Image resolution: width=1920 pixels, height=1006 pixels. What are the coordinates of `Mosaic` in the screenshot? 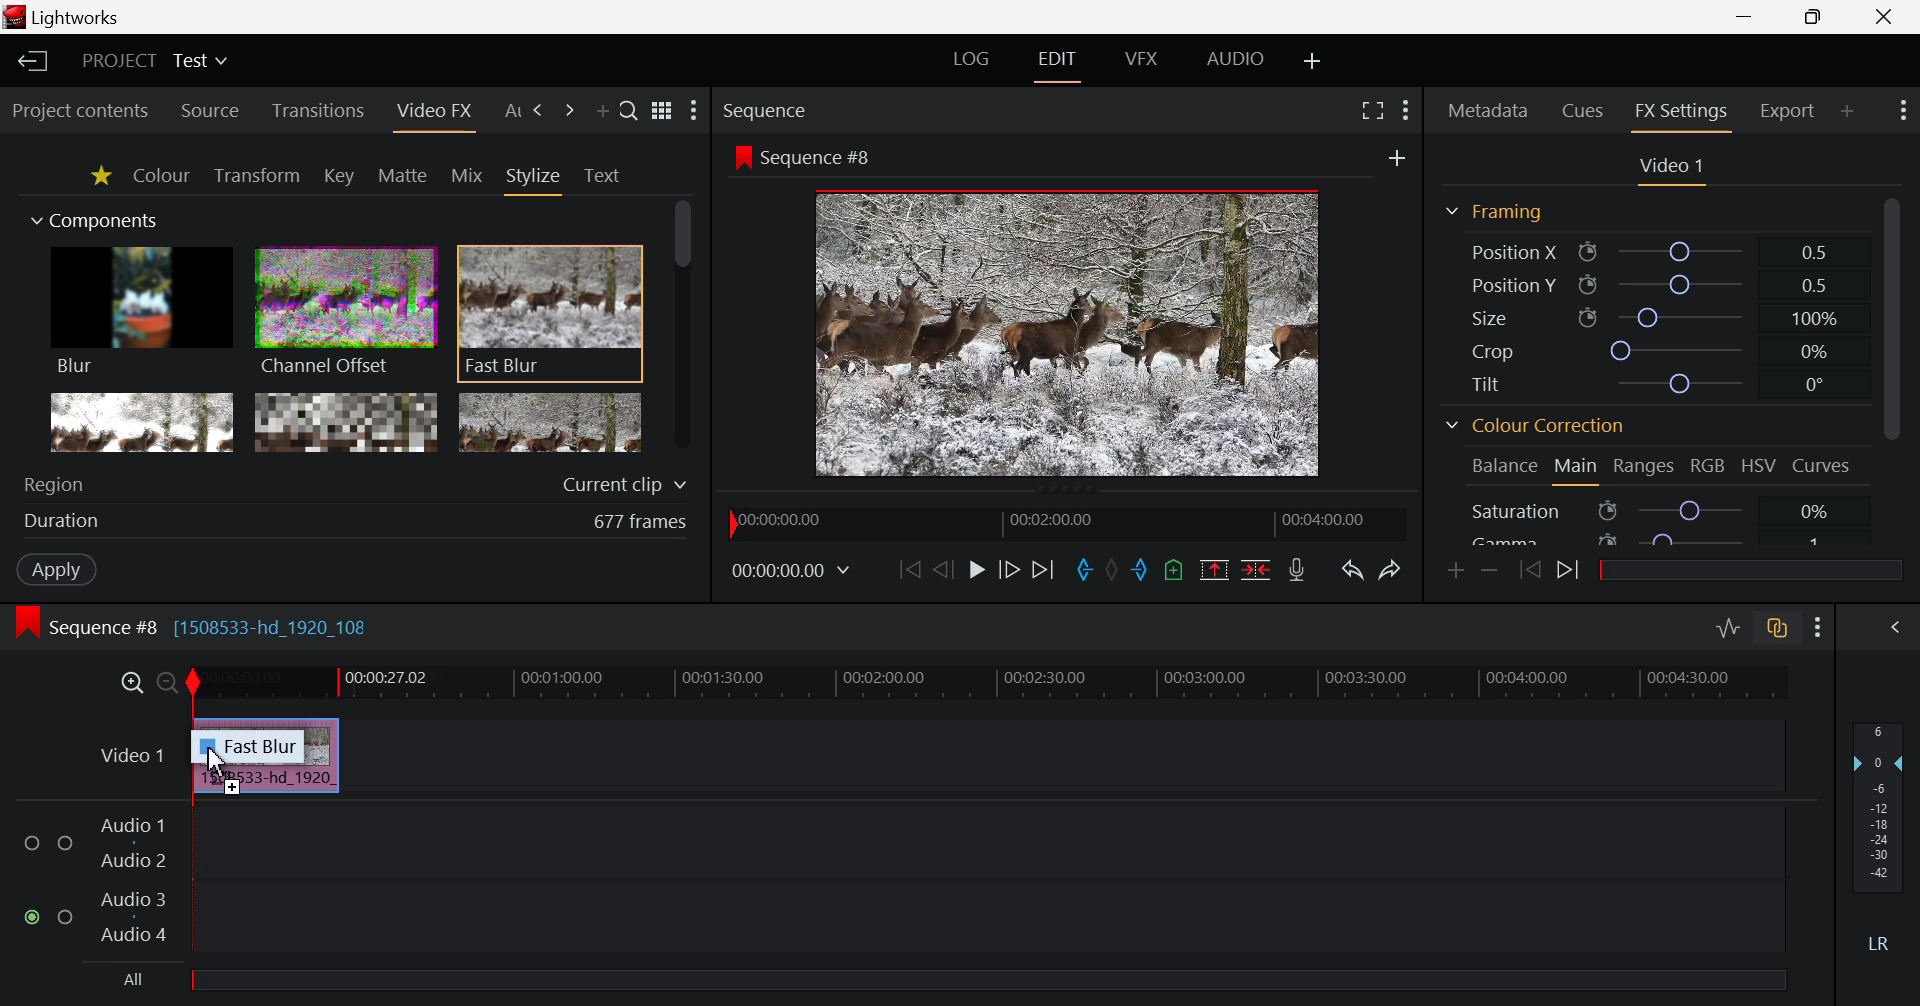 It's located at (346, 423).